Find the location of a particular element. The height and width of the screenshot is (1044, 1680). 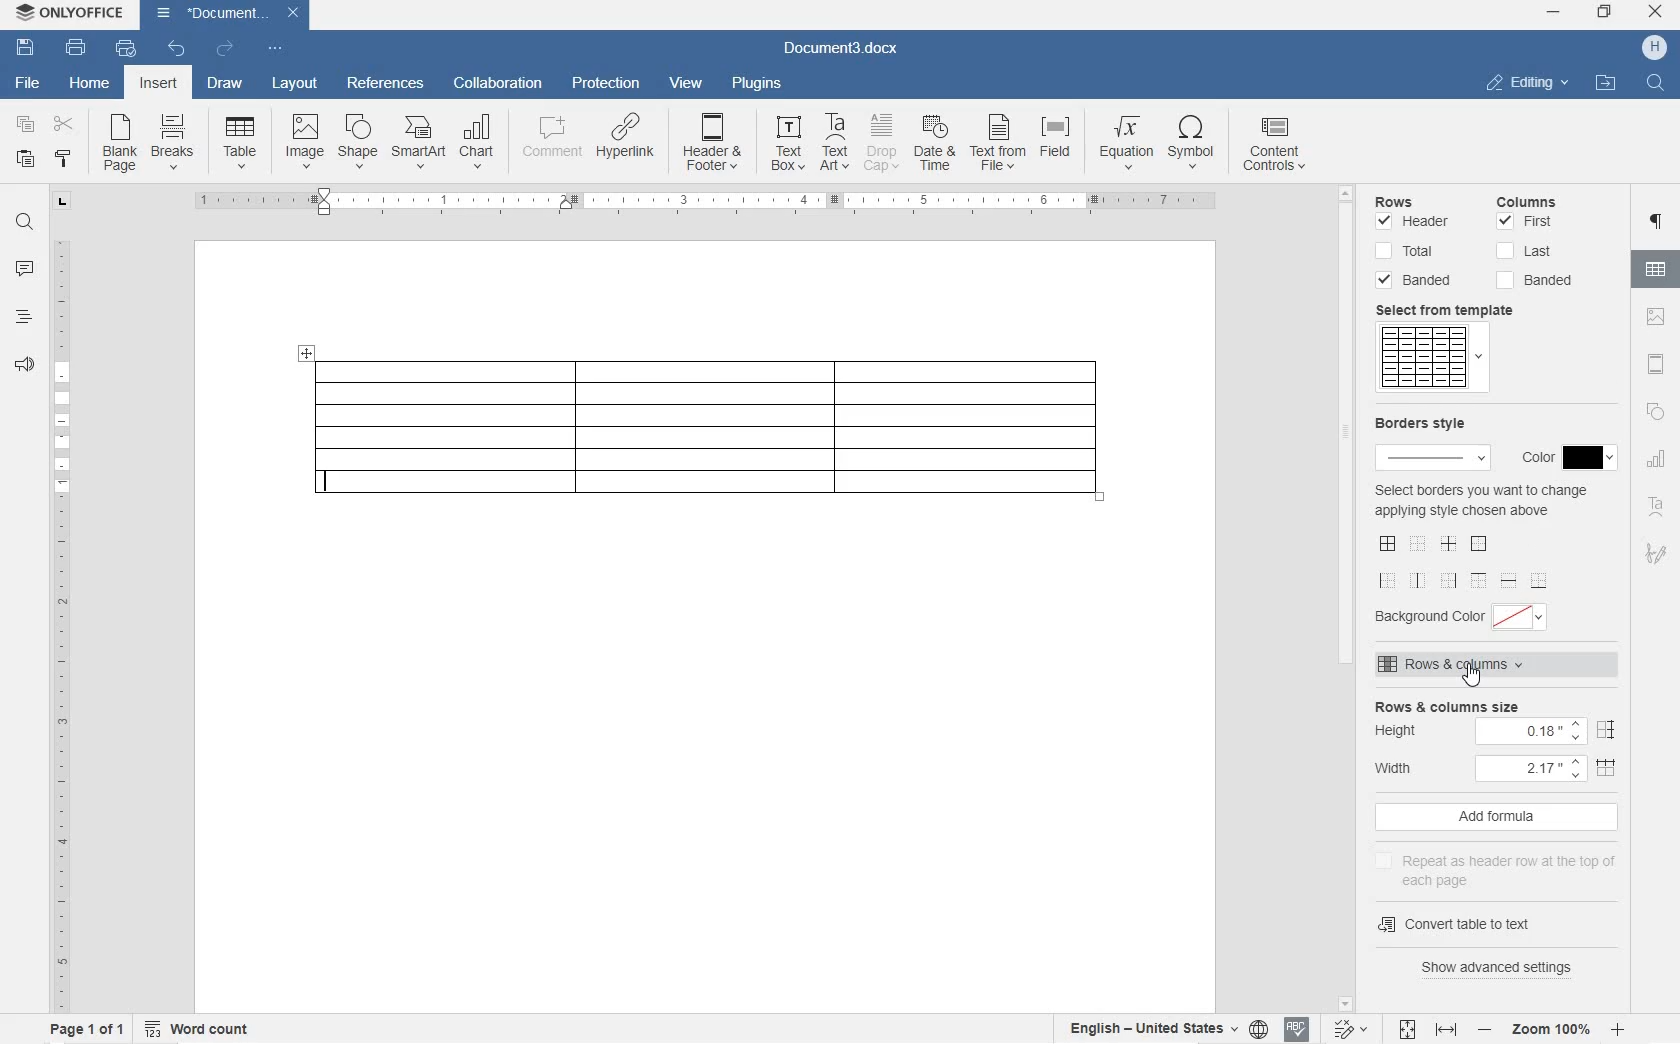

rows & columns size is located at coordinates (1498, 705).